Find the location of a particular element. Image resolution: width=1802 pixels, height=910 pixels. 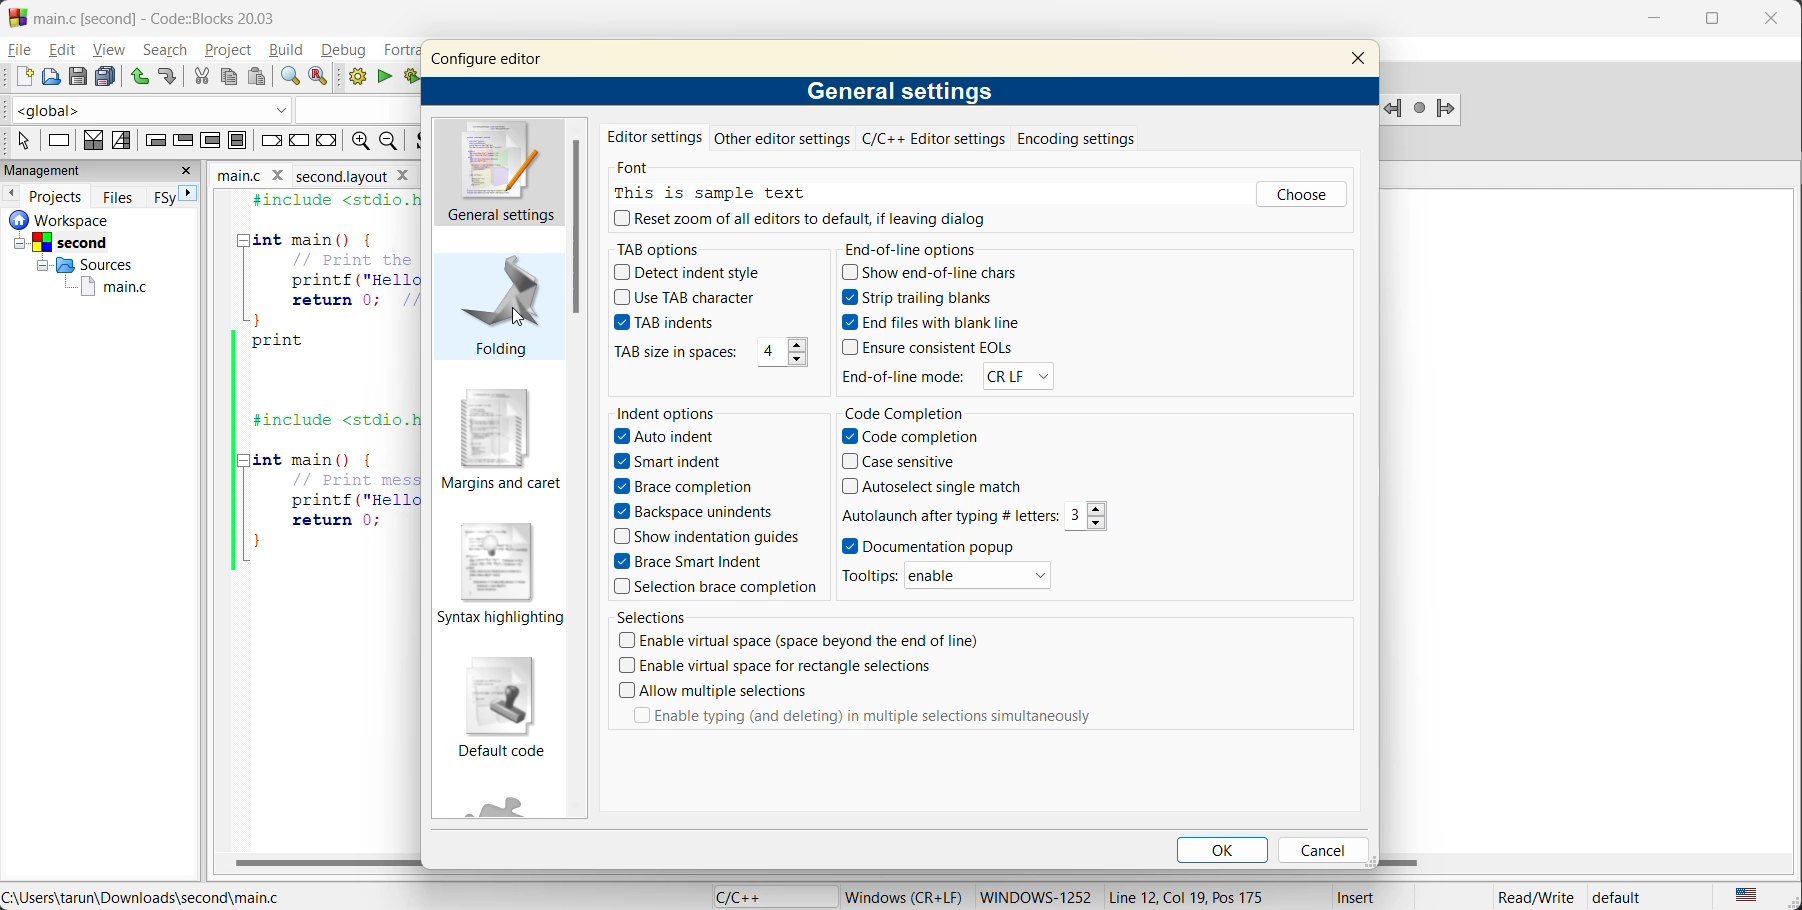

last jump is located at coordinates (1418, 104).